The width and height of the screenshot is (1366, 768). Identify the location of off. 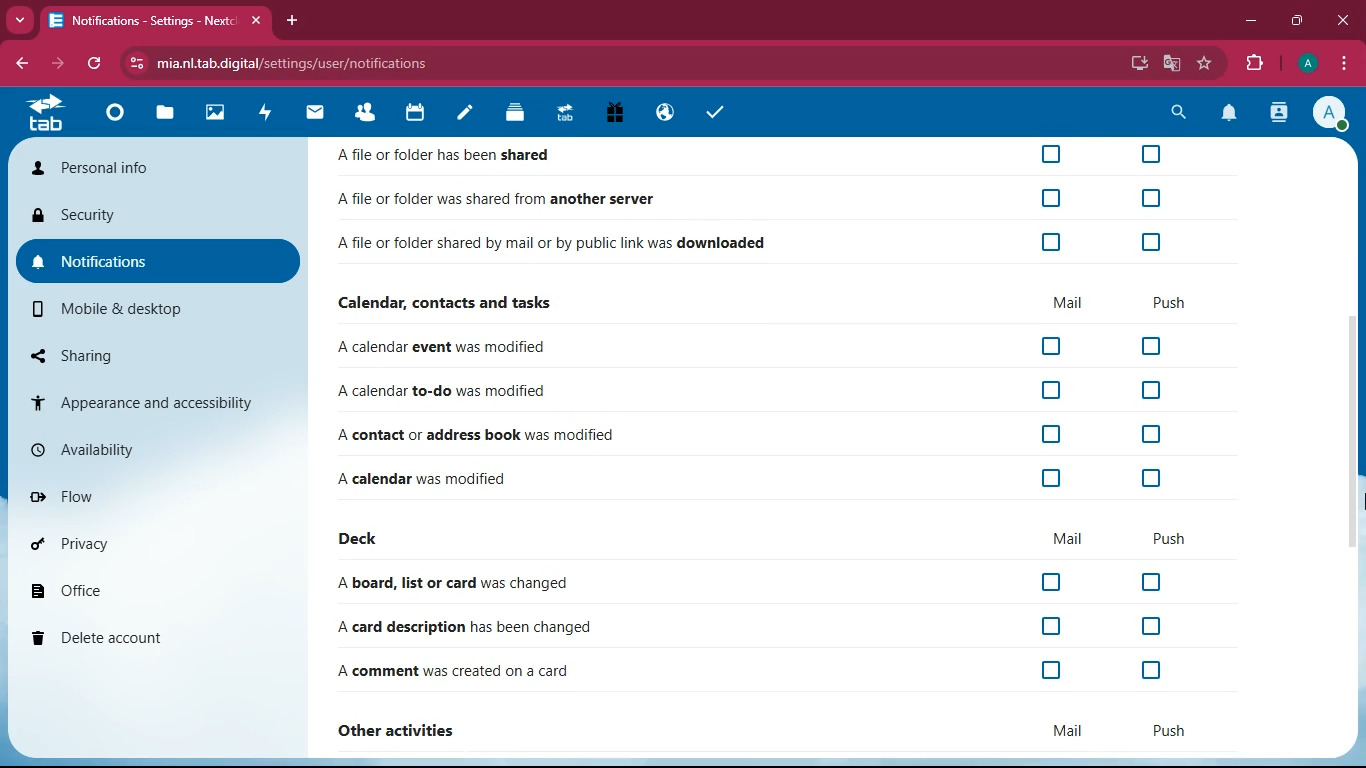
(1054, 346).